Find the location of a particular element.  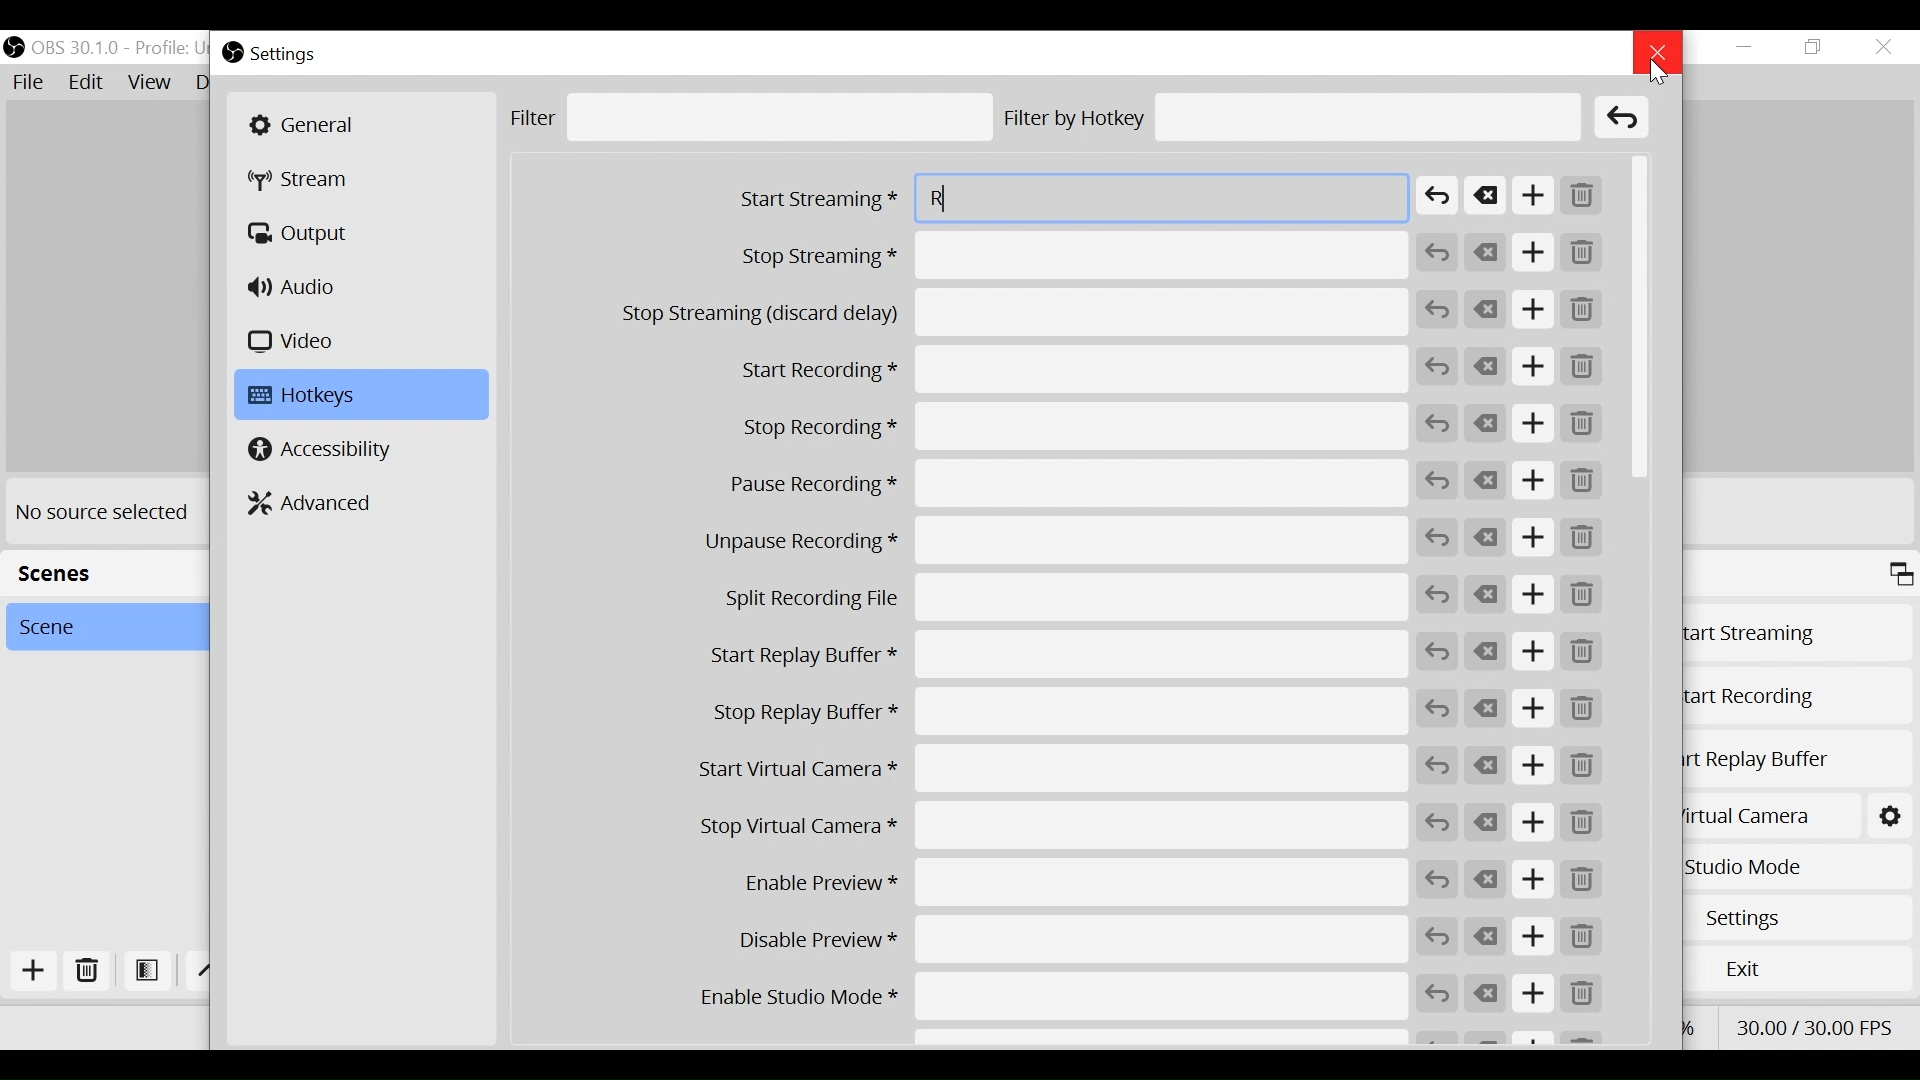

Add is located at coordinates (1535, 766).